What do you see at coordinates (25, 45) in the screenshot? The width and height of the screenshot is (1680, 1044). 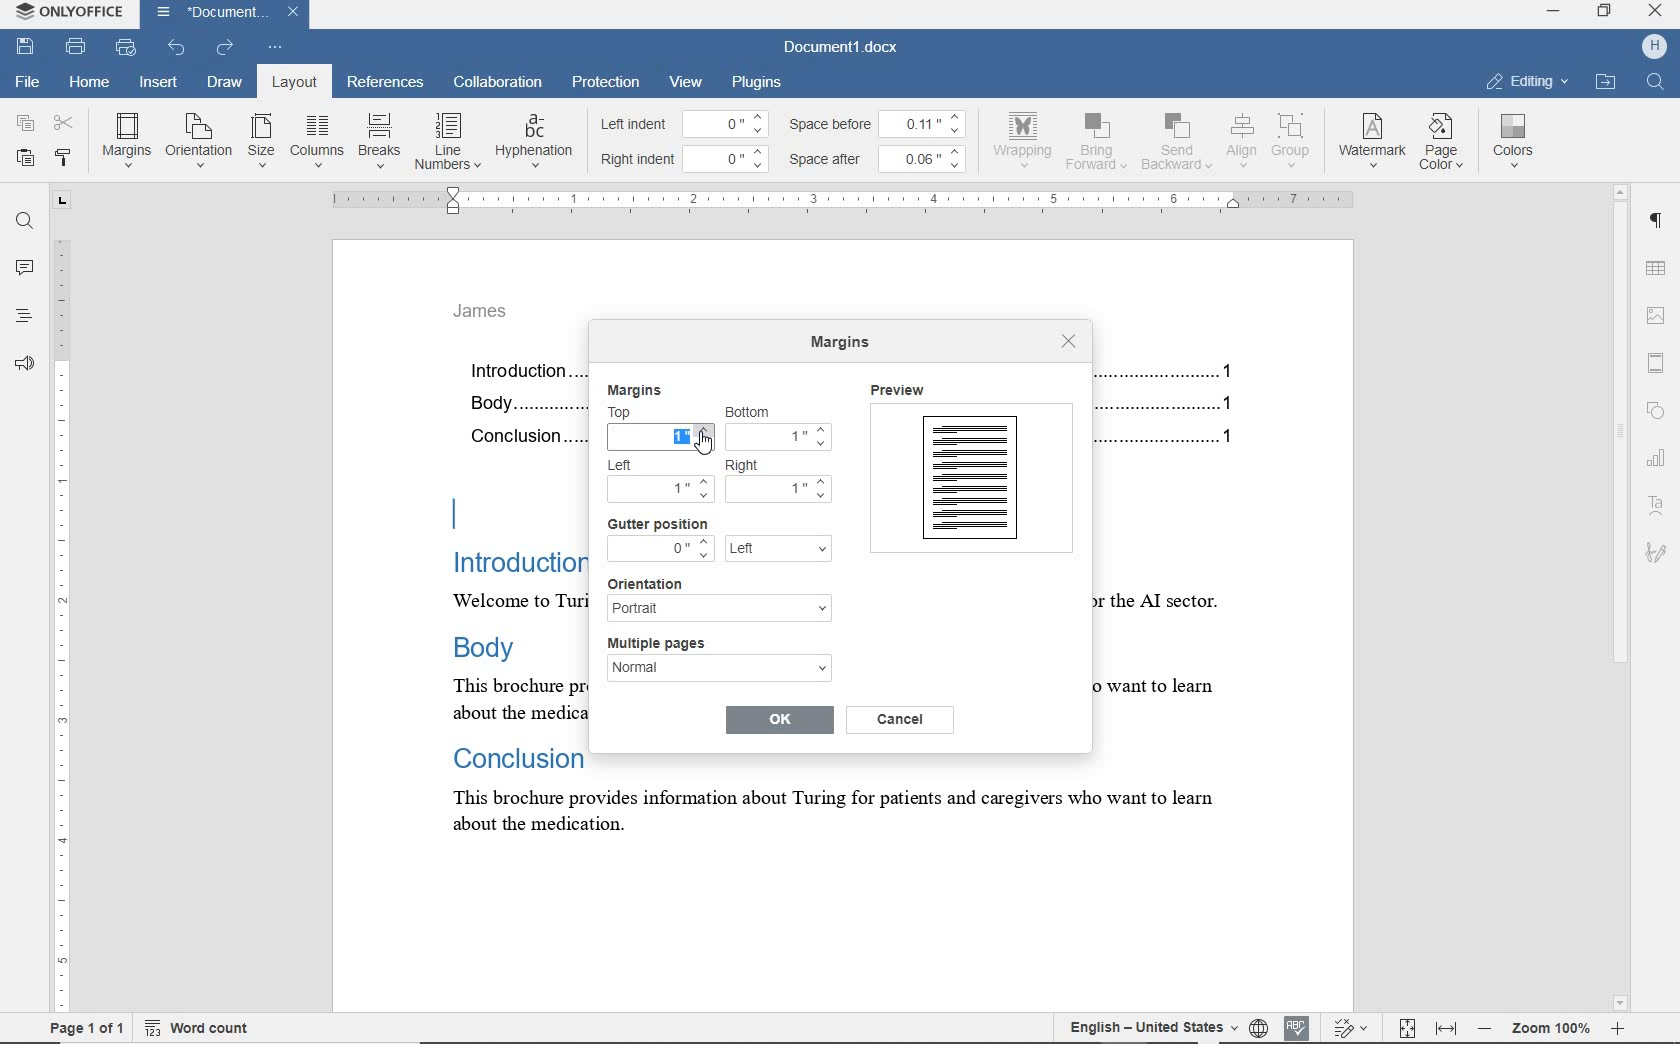 I see `save` at bounding box center [25, 45].